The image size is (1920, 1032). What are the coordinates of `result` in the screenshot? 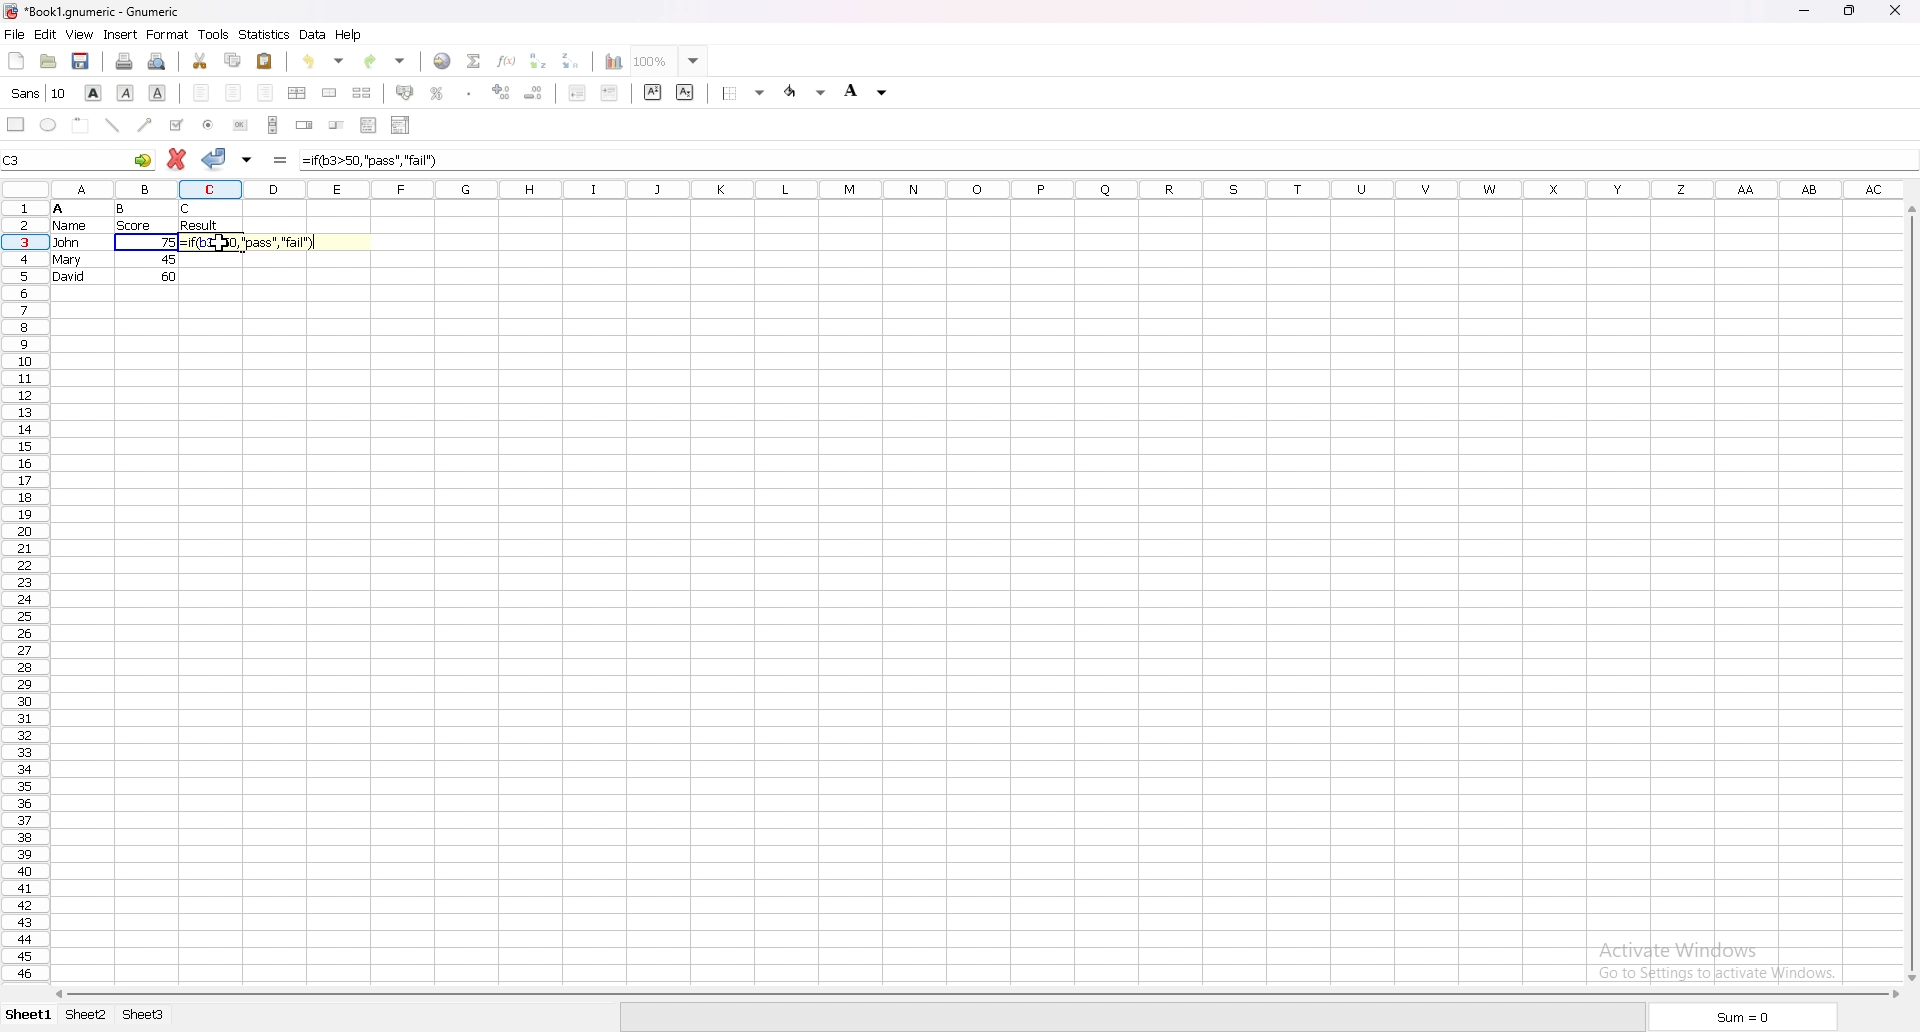 It's located at (199, 225).